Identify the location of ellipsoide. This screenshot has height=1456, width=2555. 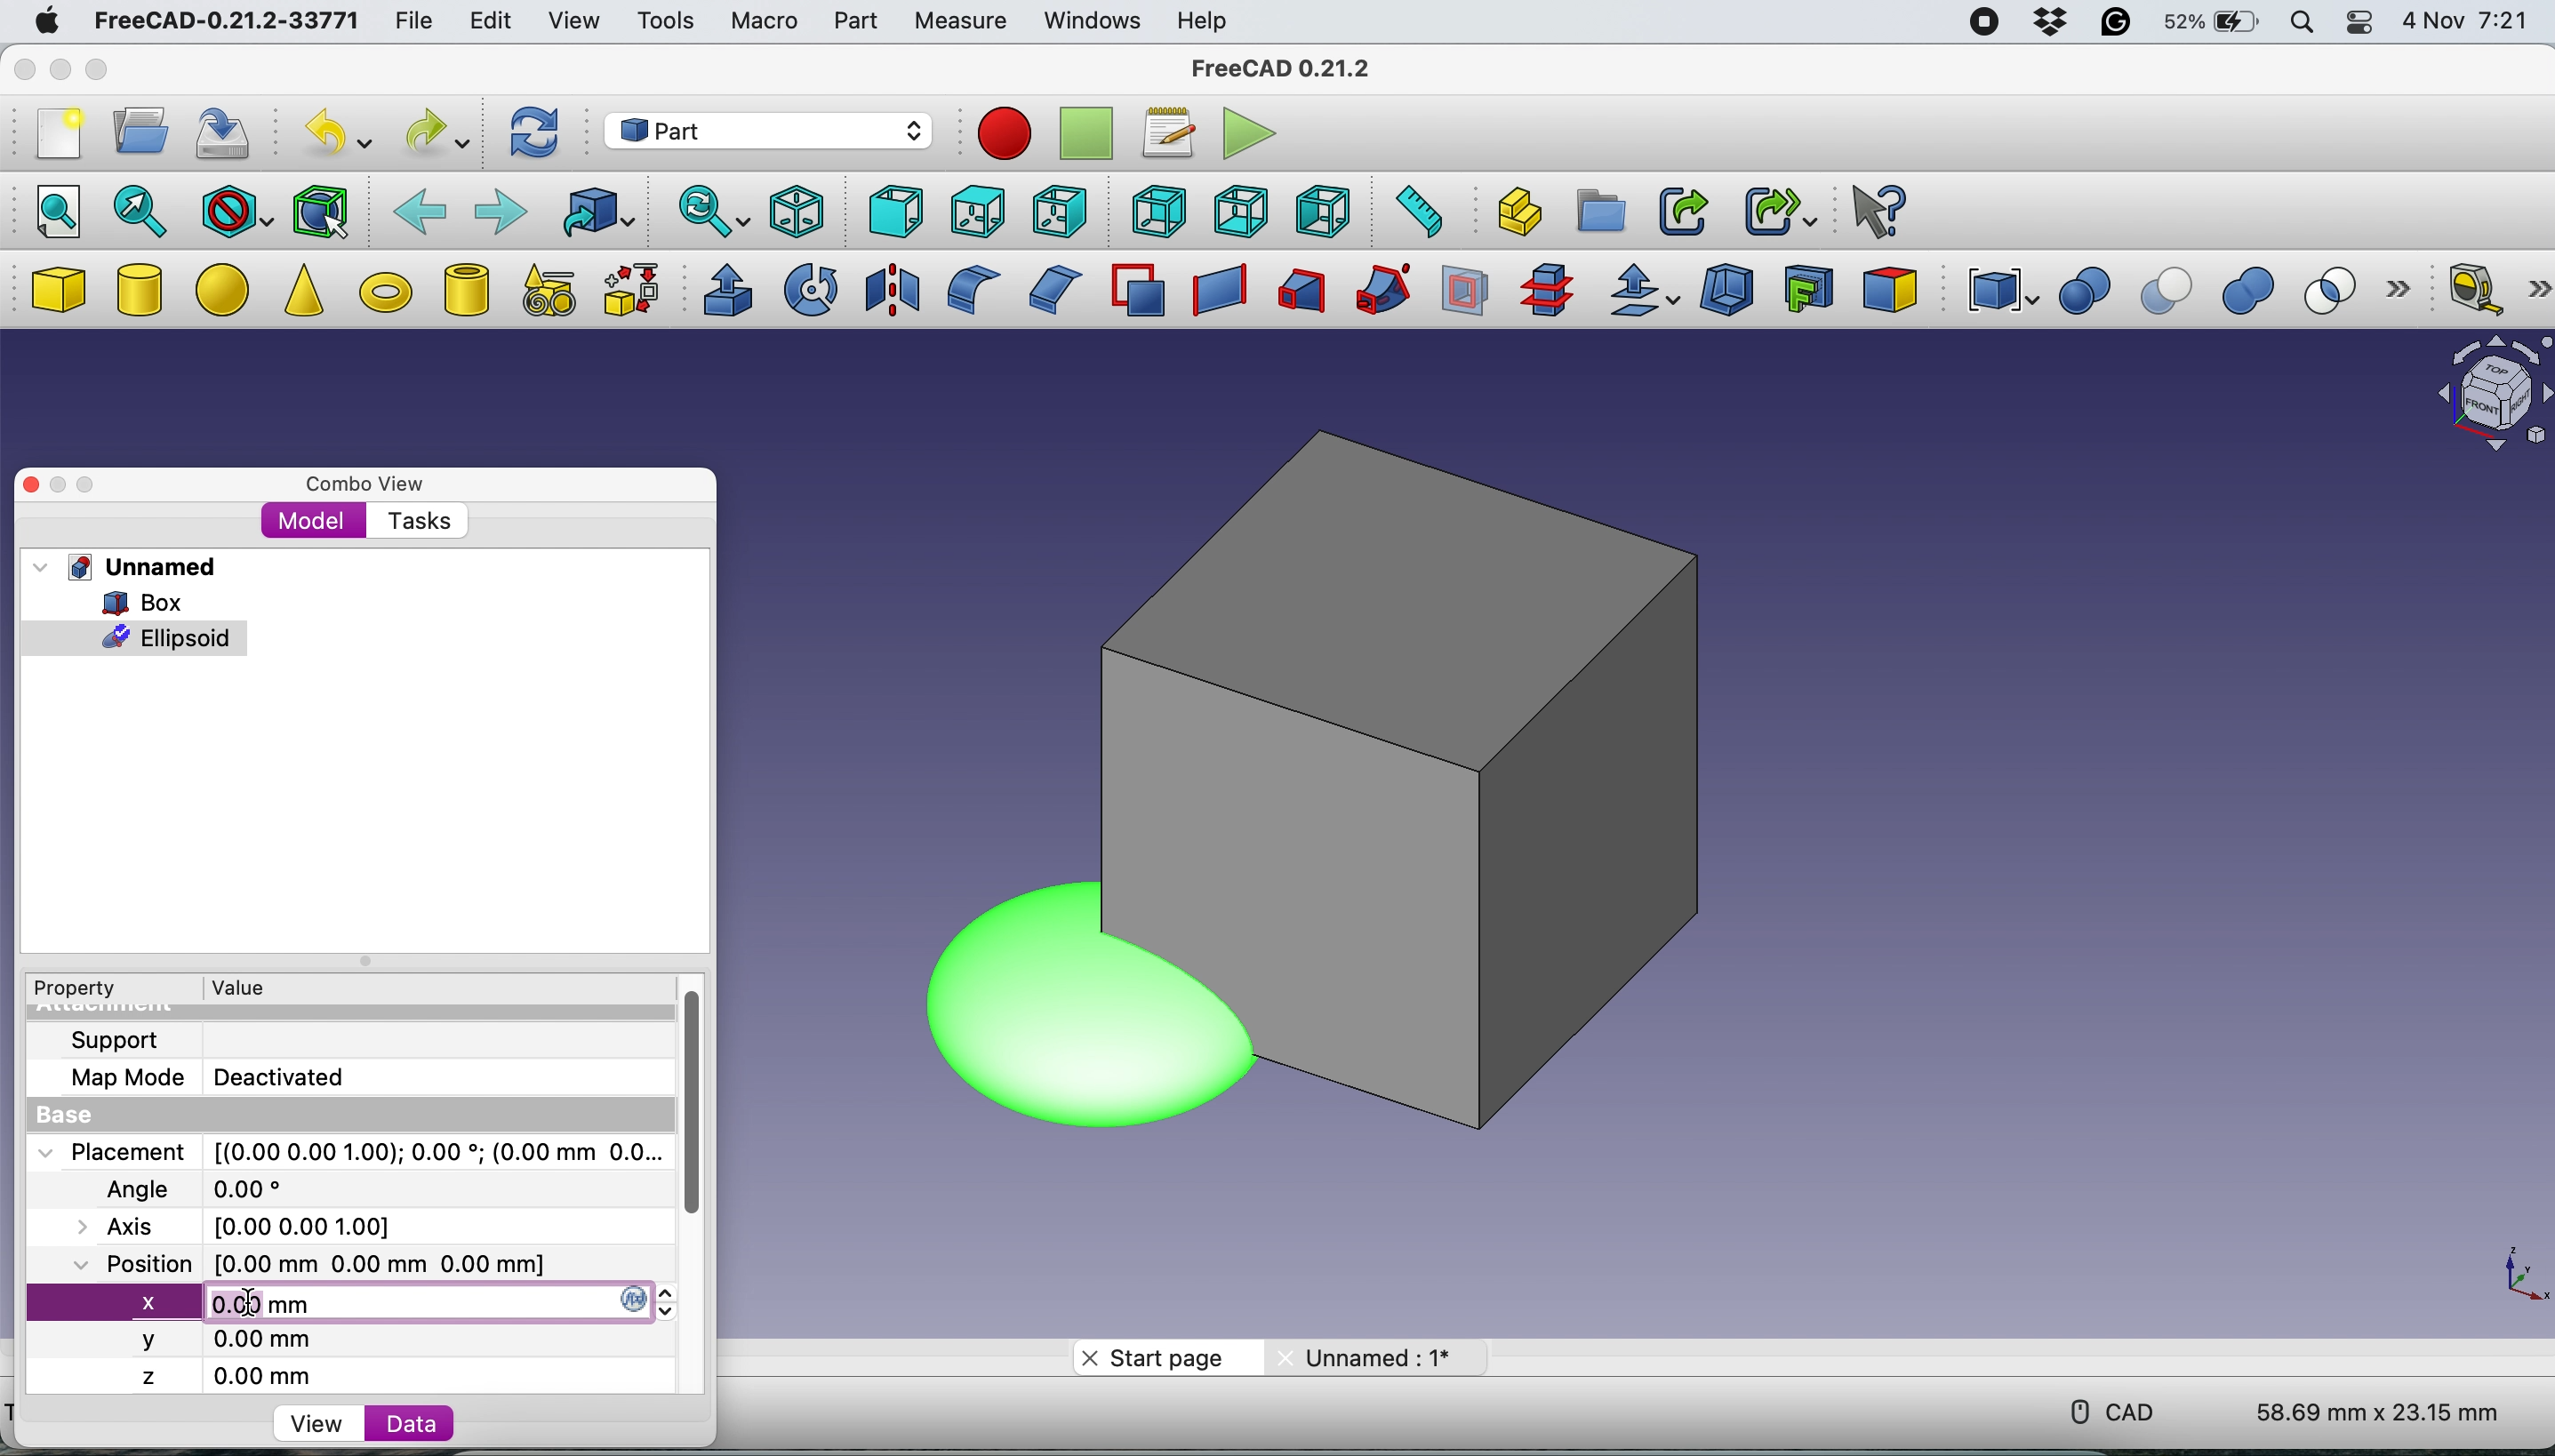
(1001, 1007).